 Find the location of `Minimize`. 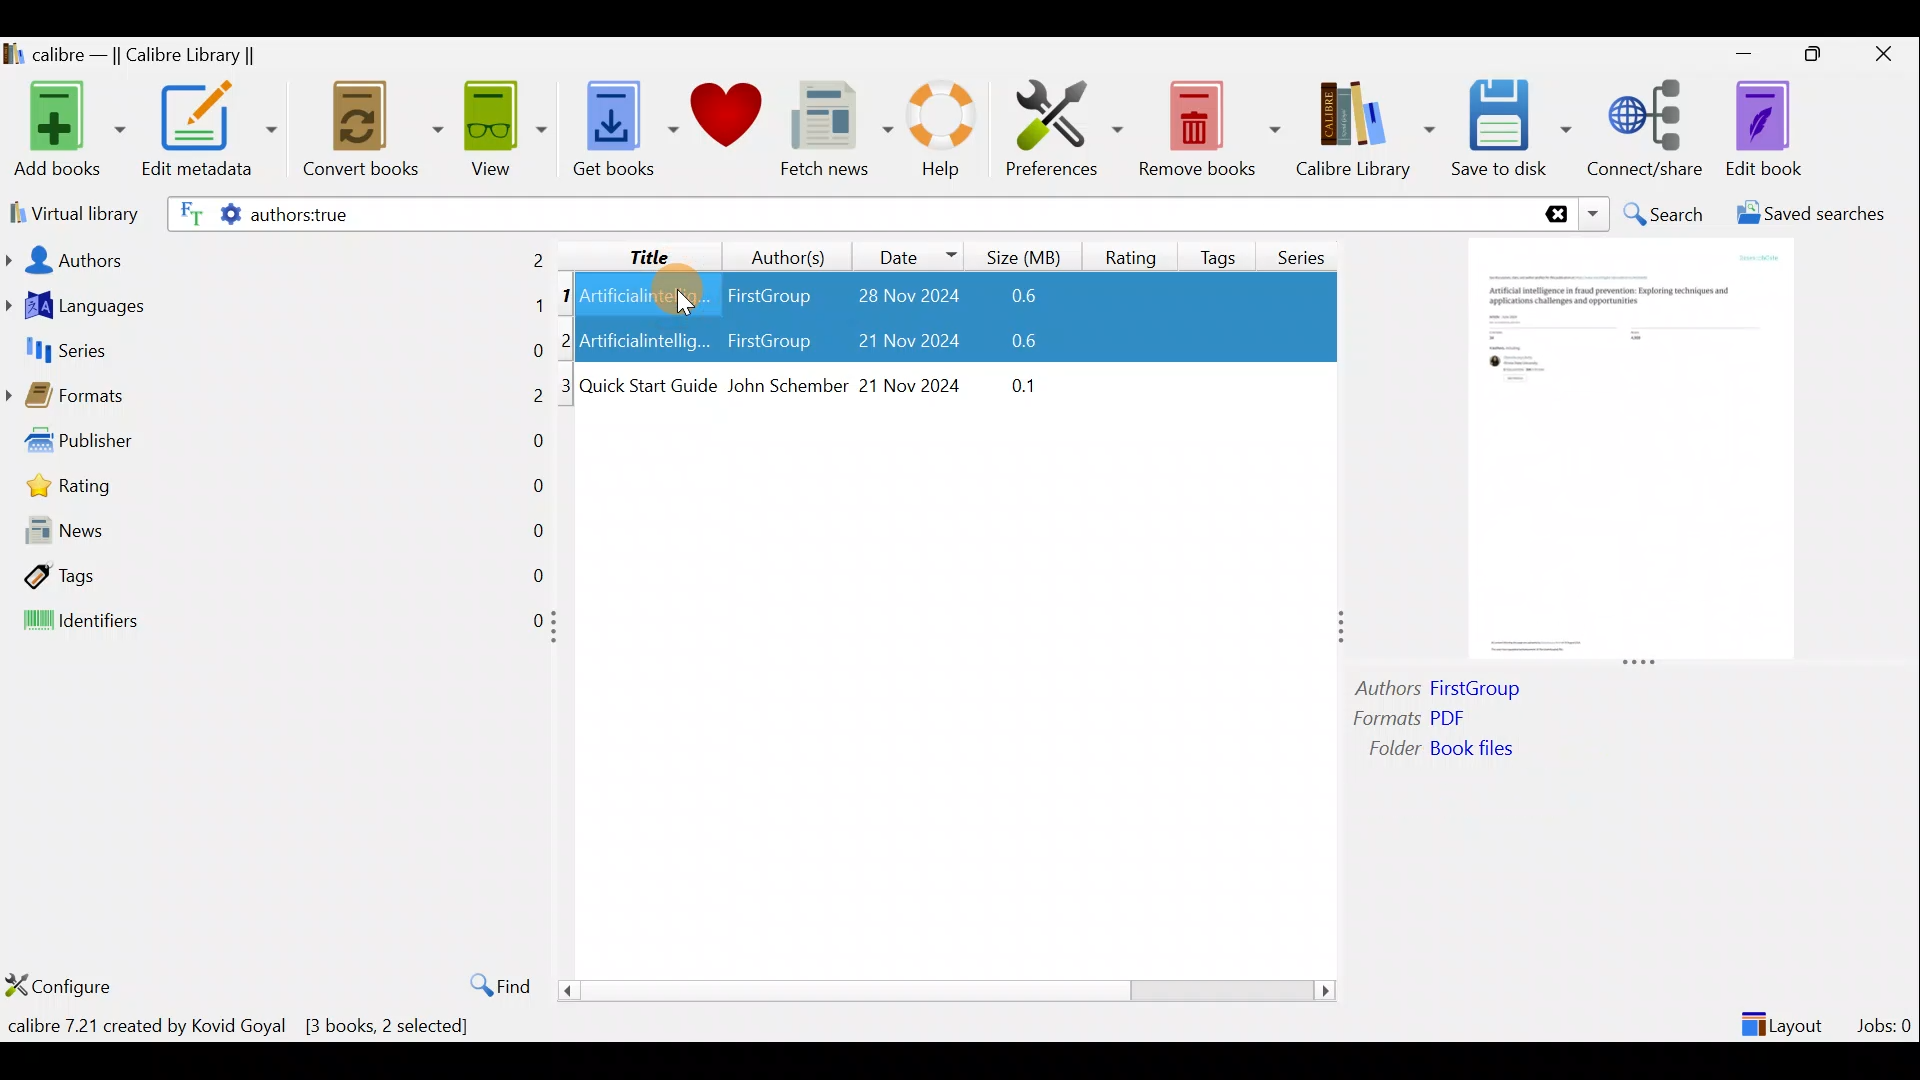

Minimize is located at coordinates (1744, 53).